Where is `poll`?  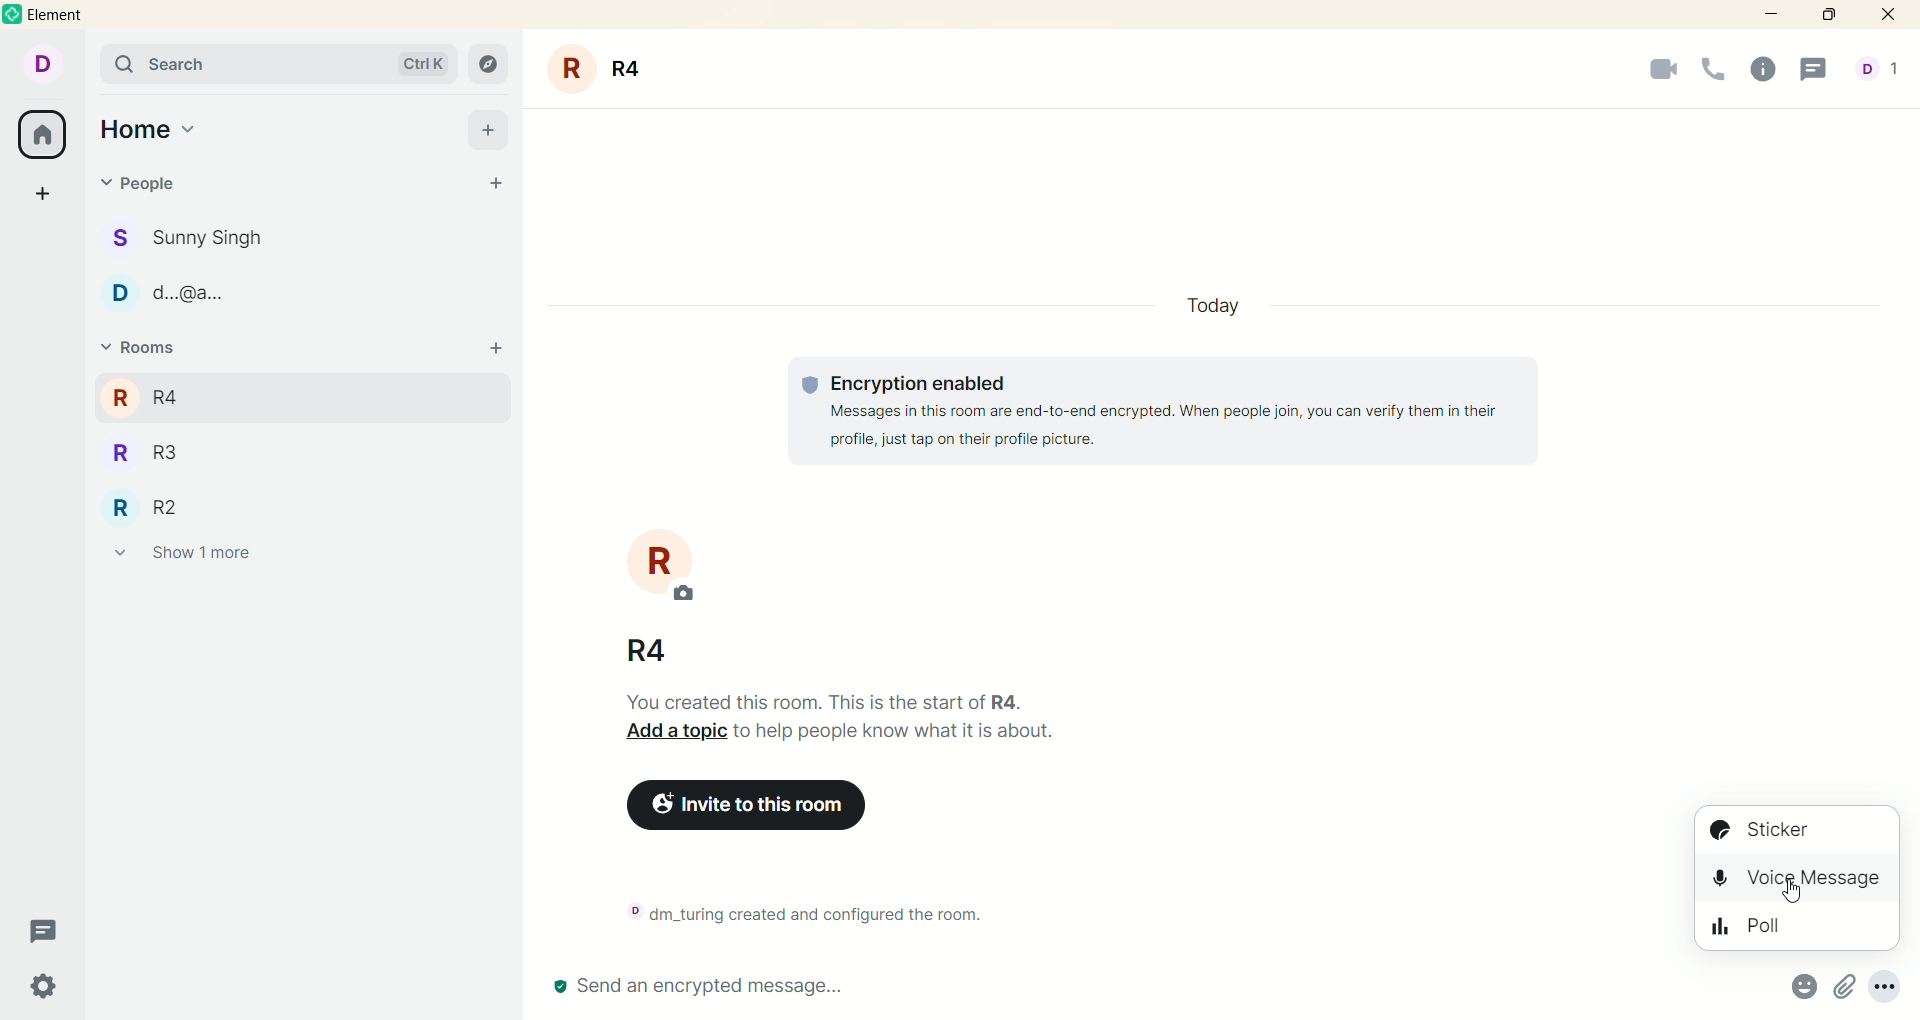 poll is located at coordinates (1798, 932).